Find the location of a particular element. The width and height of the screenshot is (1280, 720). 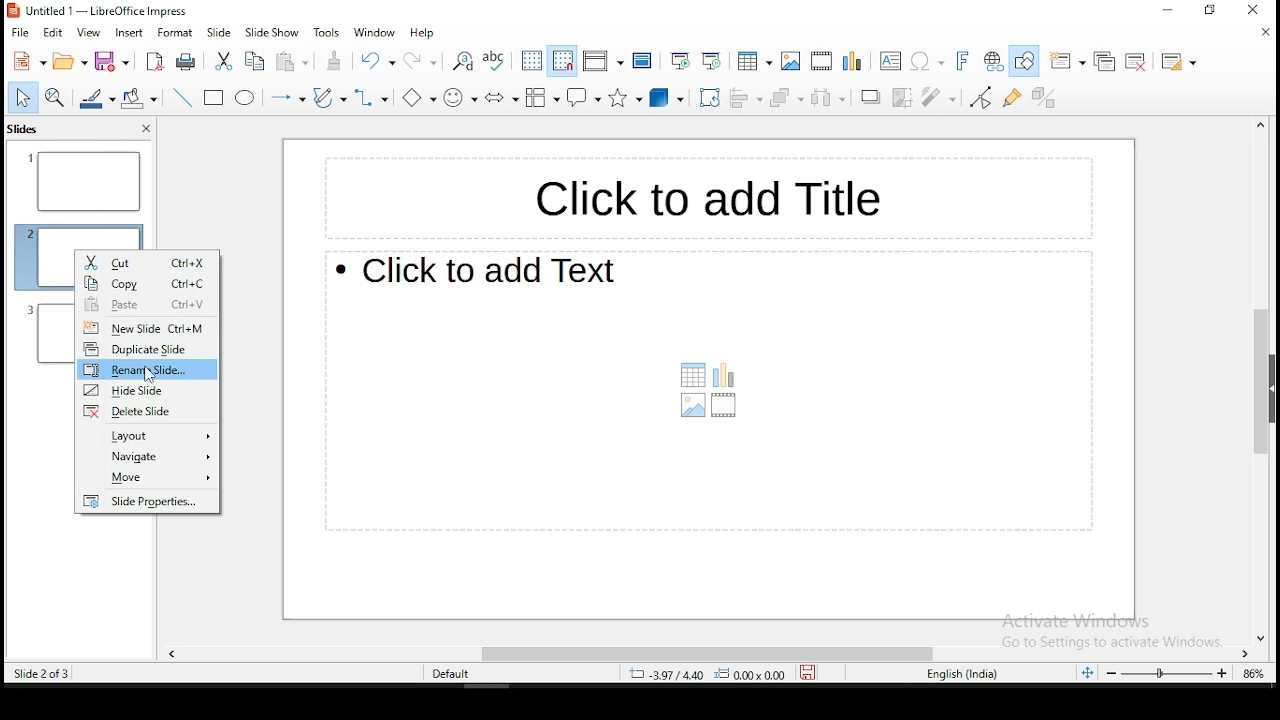

0.00x0.00 is located at coordinates (756, 675).